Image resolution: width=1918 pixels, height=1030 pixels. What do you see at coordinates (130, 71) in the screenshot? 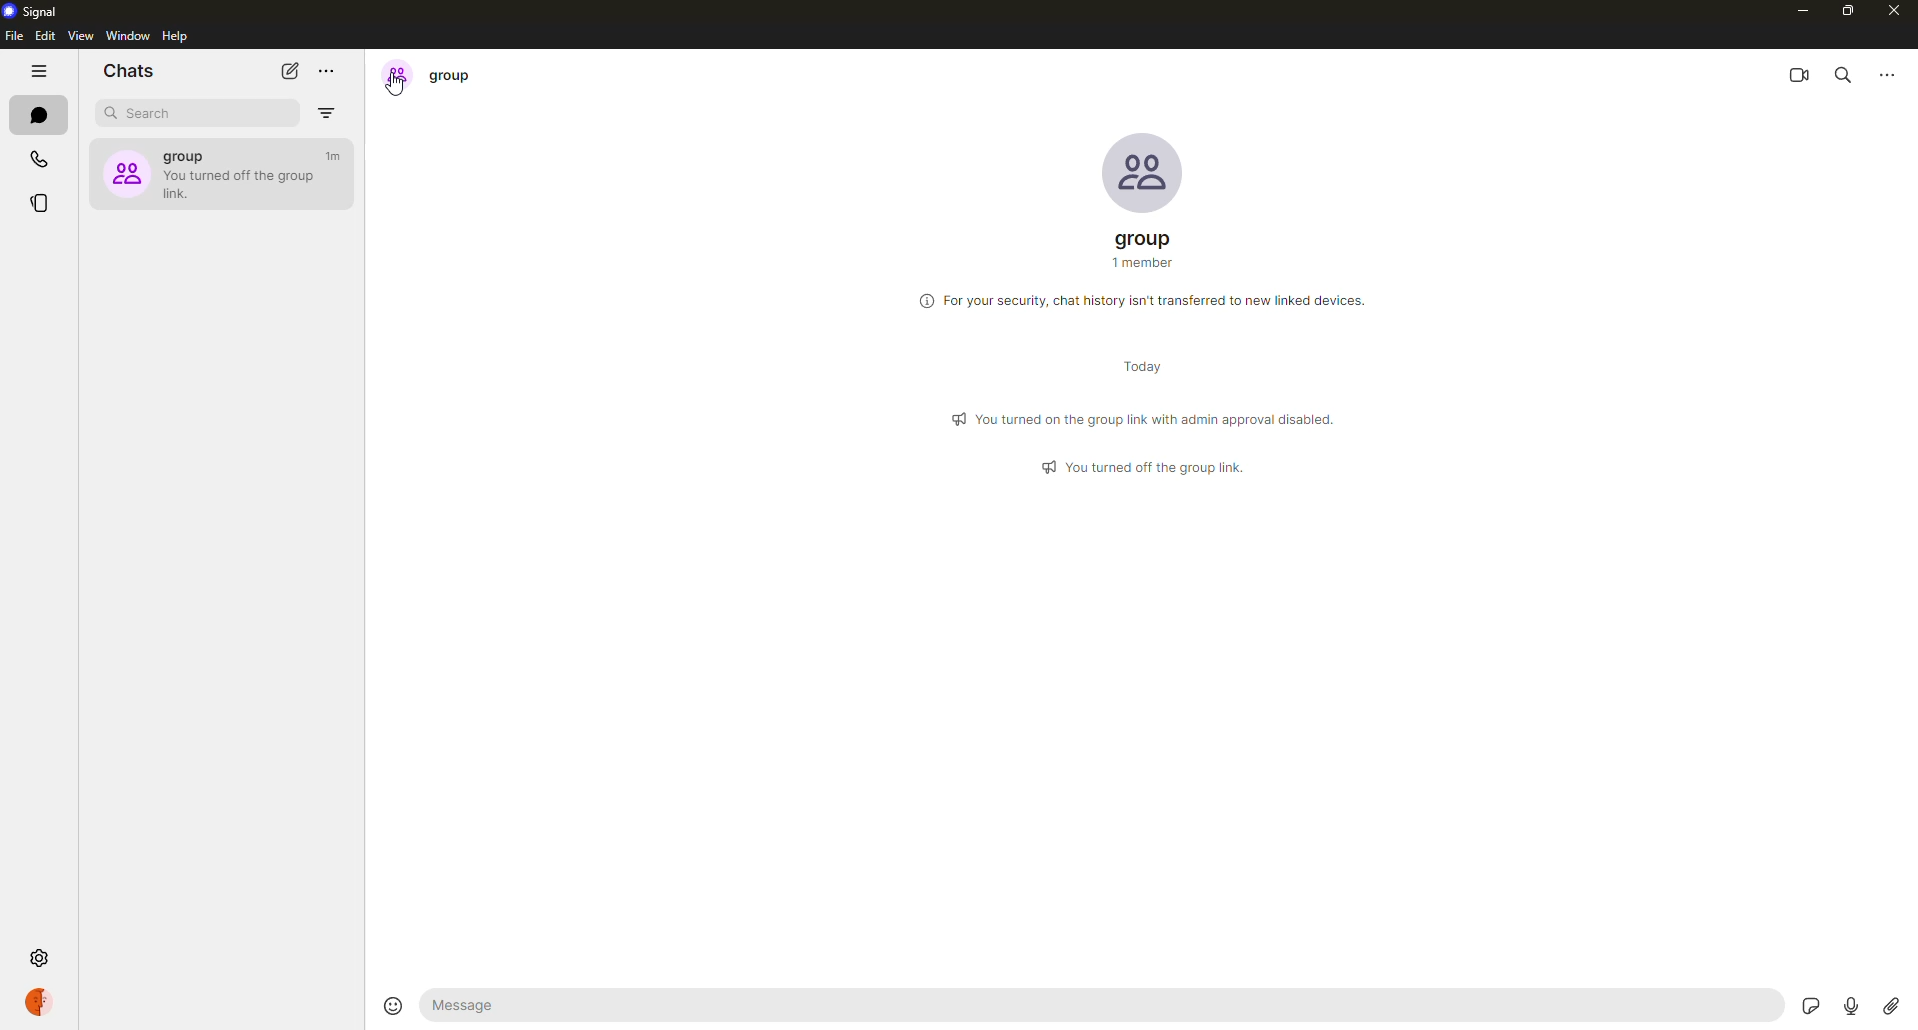
I see `chats` at bounding box center [130, 71].